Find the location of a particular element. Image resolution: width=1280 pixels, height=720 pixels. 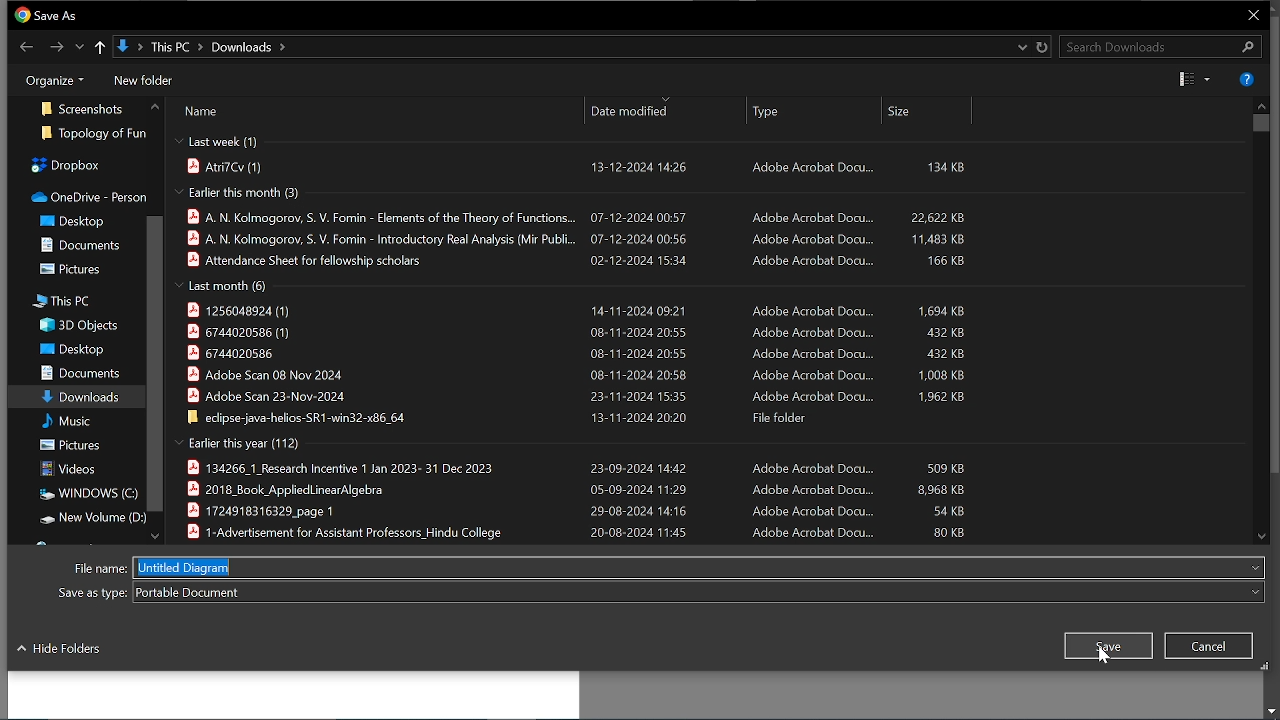

3D objects is located at coordinates (76, 327).